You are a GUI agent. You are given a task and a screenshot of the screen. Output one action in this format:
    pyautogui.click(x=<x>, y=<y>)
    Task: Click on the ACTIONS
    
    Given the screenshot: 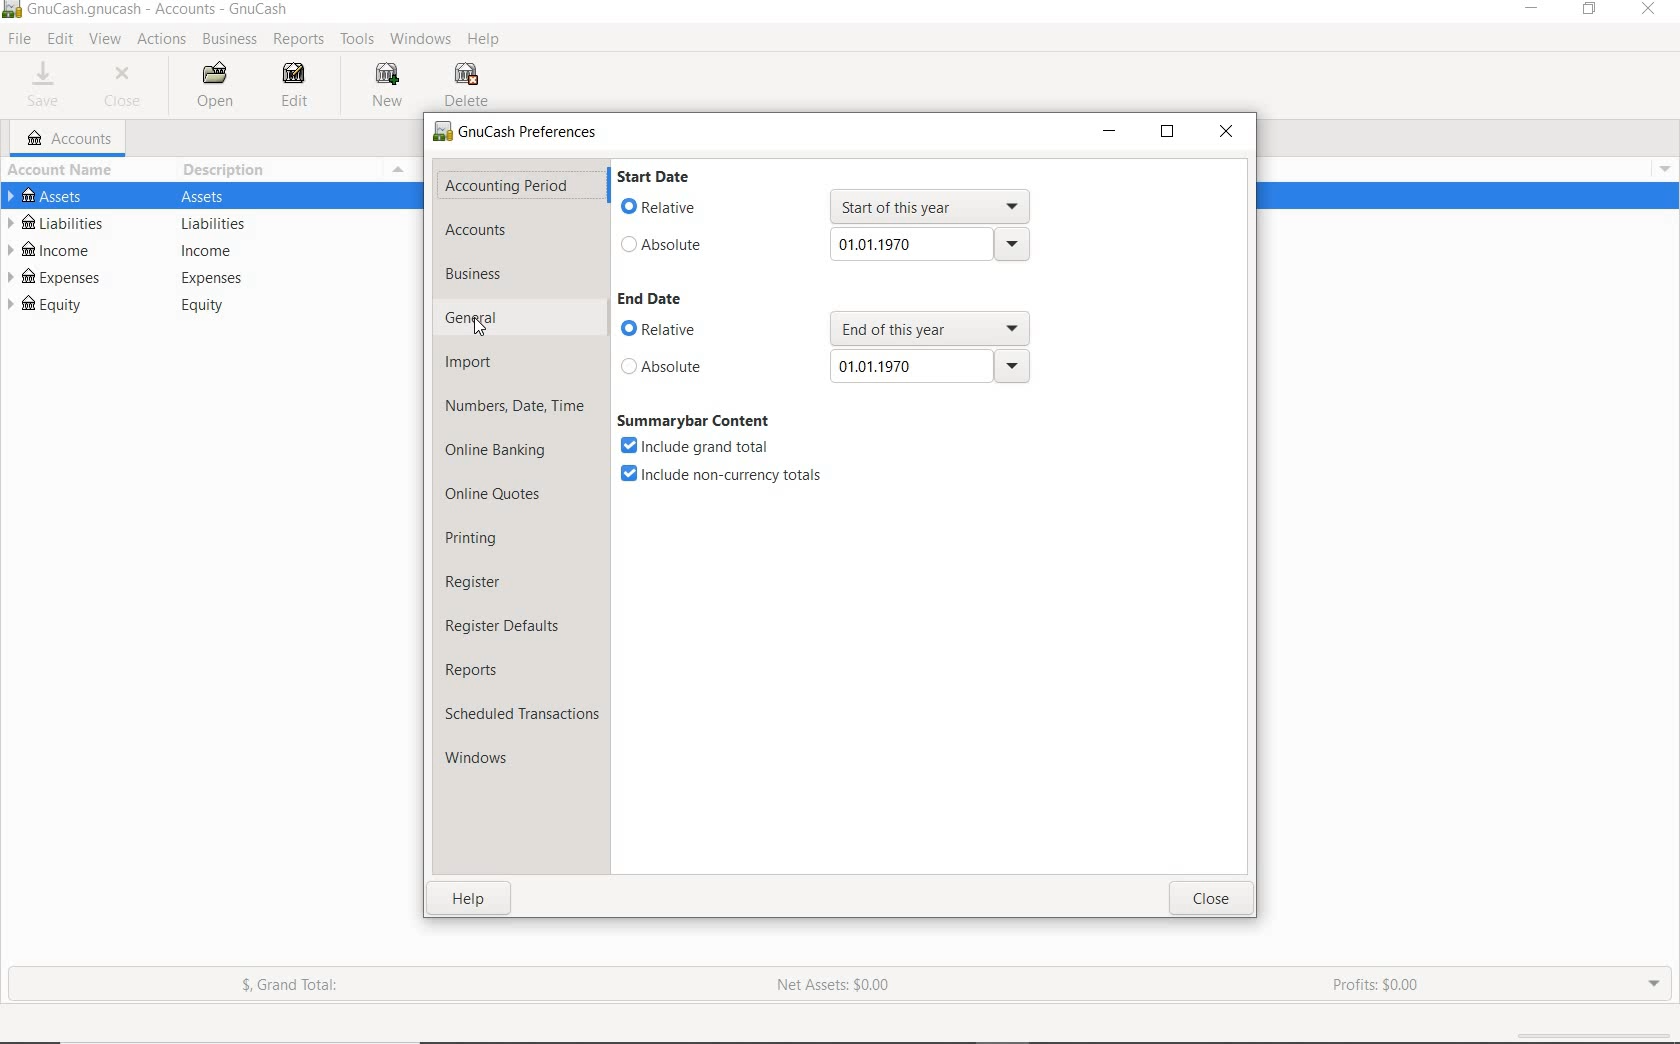 What is the action you would take?
    pyautogui.click(x=160, y=41)
    